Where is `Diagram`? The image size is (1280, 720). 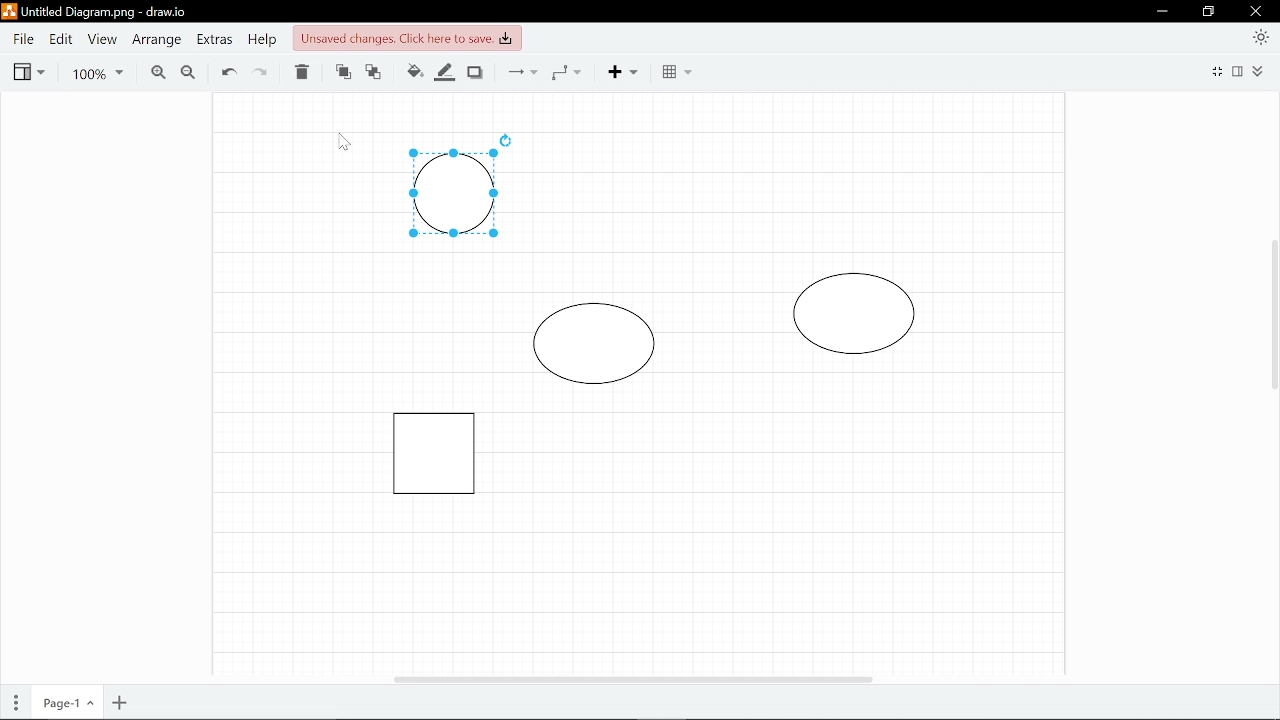 Diagram is located at coordinates (453, 194).